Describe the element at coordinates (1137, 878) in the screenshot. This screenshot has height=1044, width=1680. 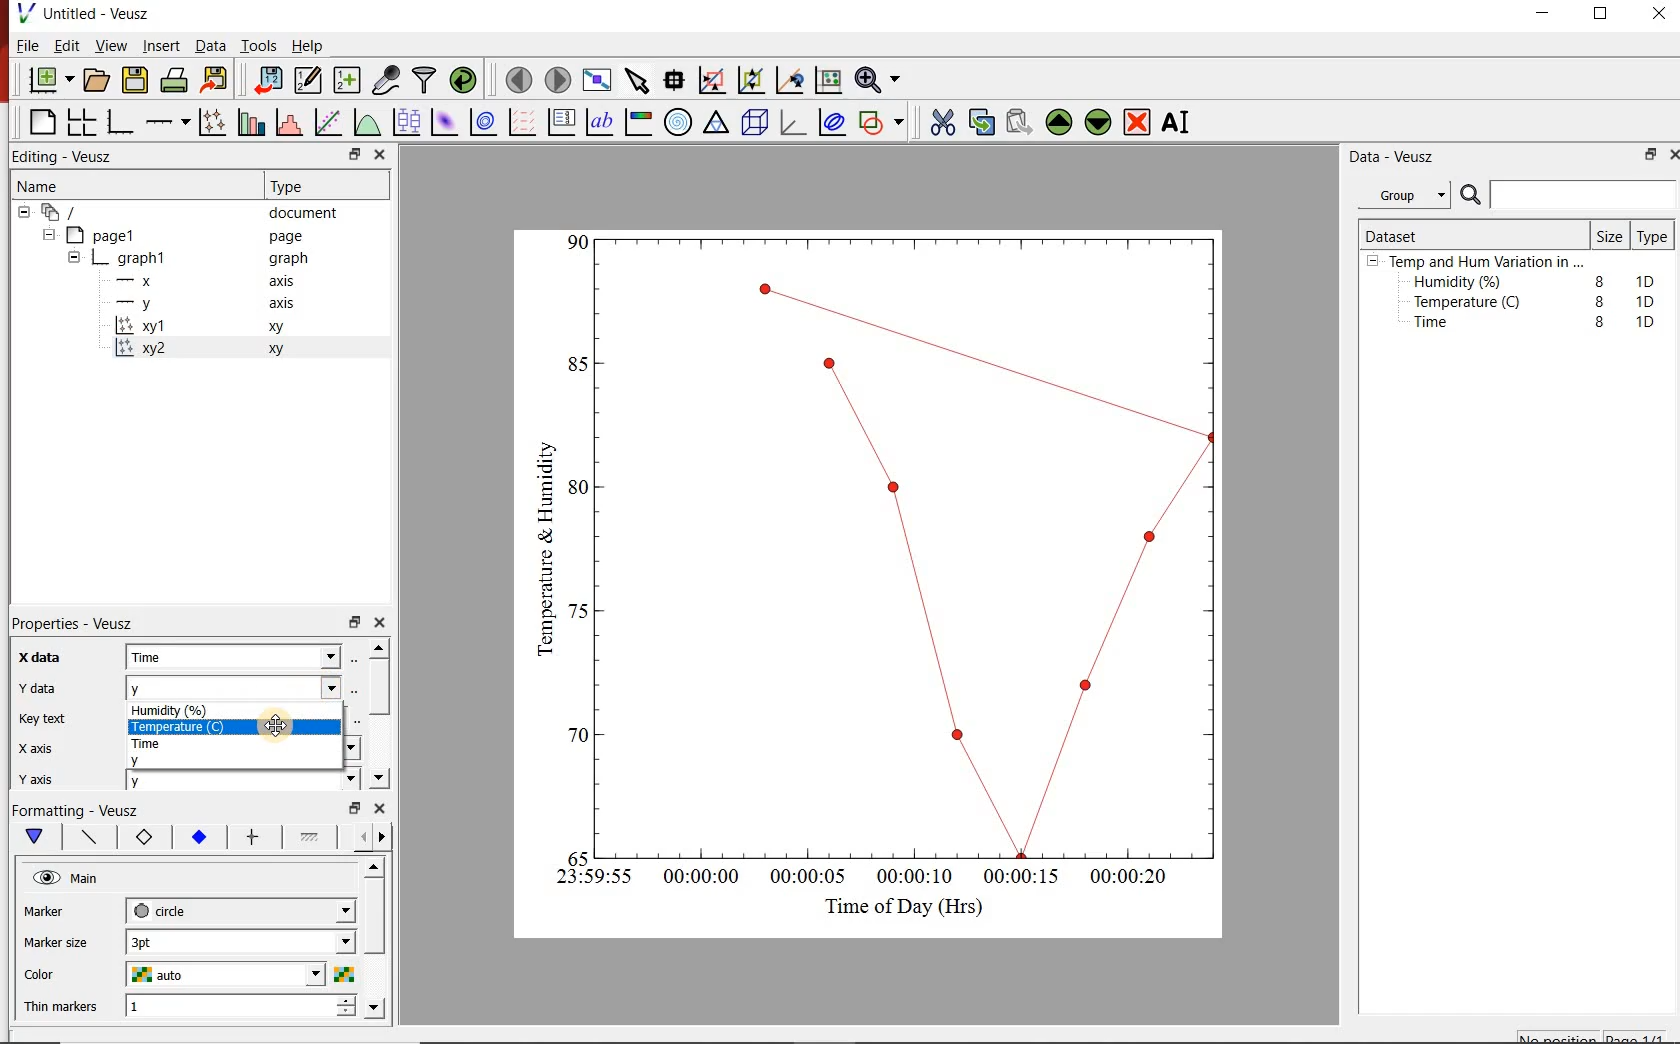
I see `00:00:20` at that location.